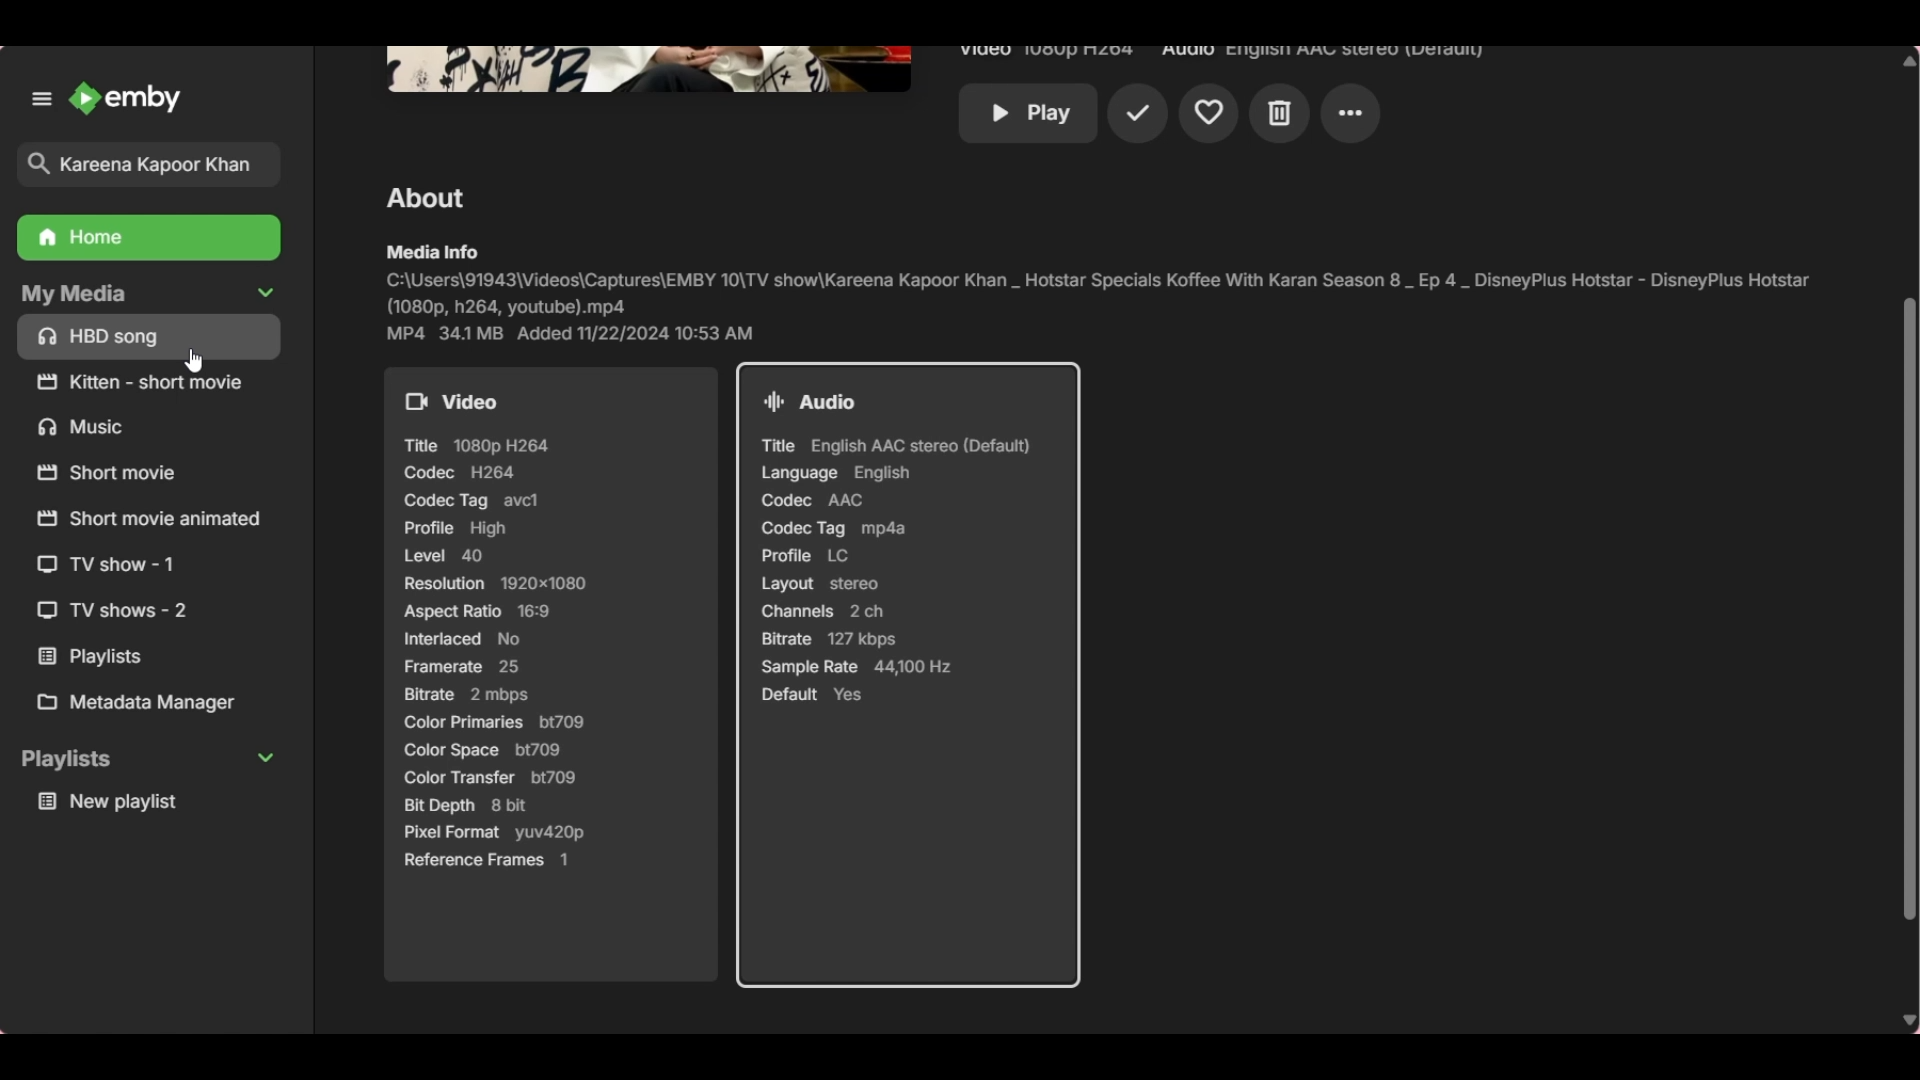  I want to click on Vertical slide bar moved down, so click(1909, 609).